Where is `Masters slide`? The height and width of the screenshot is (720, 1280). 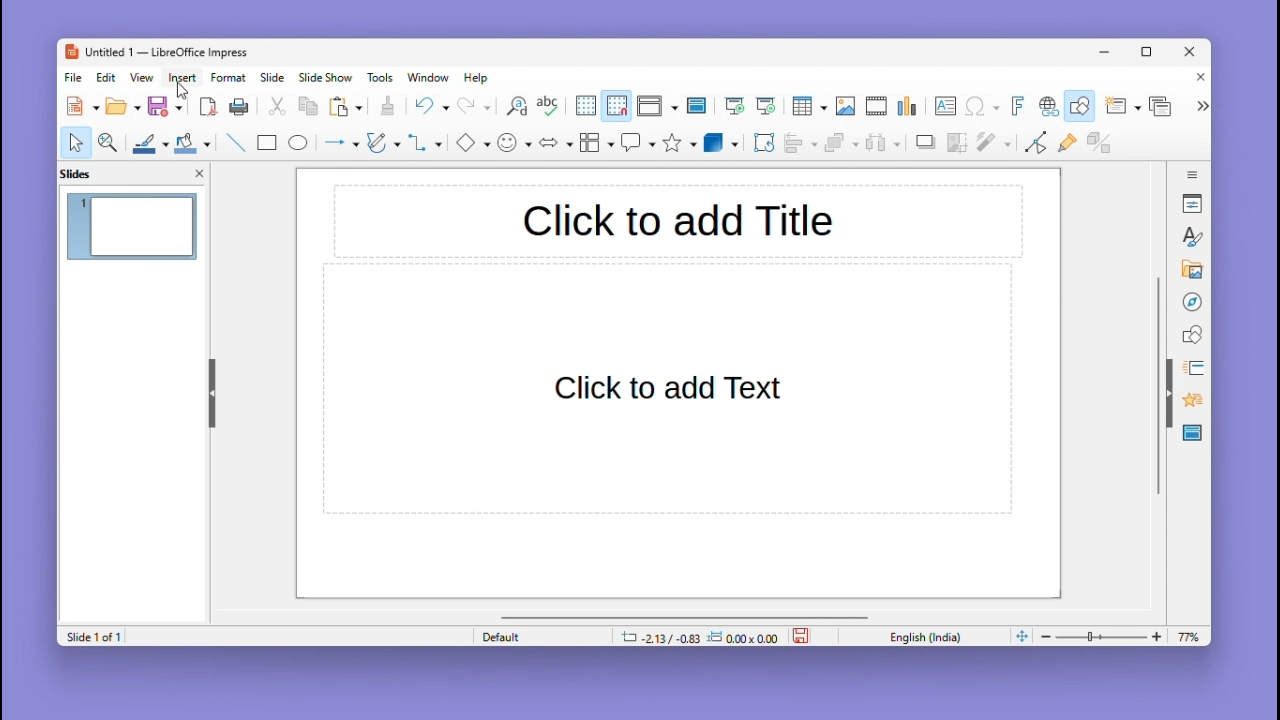
Masters slide is located at coordinates (1193, 434).